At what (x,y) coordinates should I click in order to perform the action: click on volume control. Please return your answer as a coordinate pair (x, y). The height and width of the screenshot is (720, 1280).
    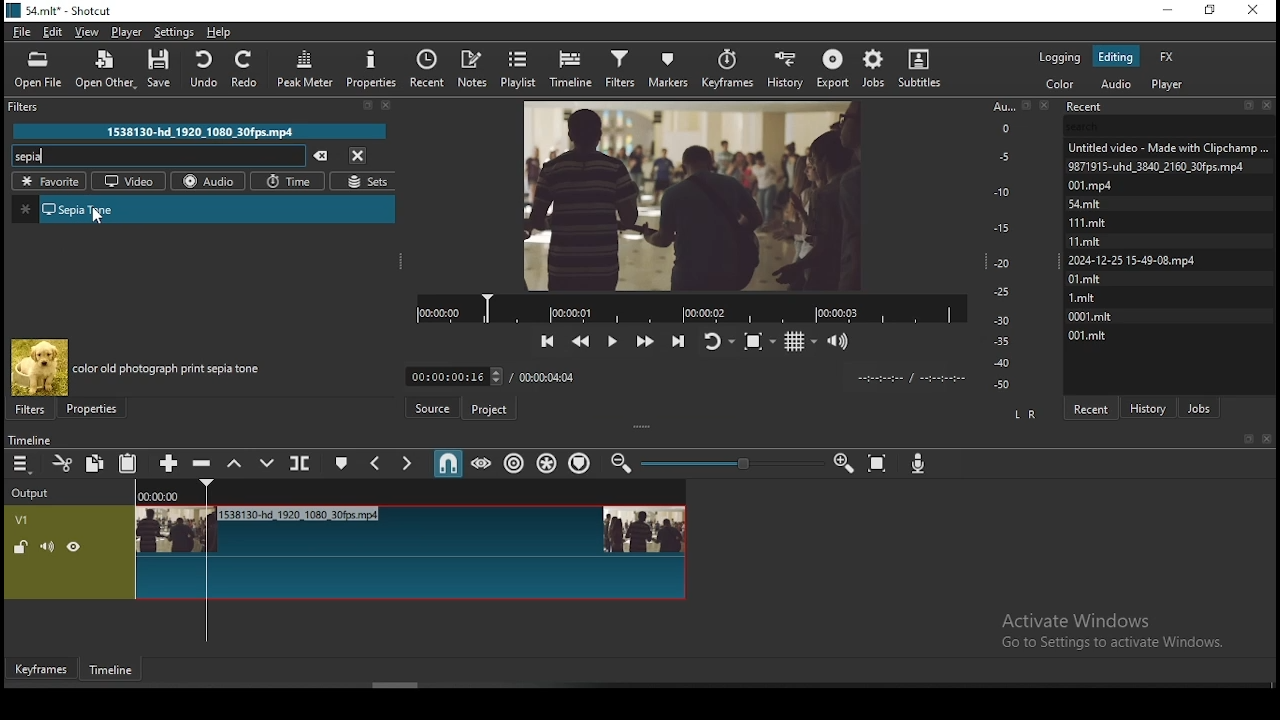
    Looking at the image, I should click on (841, 341).